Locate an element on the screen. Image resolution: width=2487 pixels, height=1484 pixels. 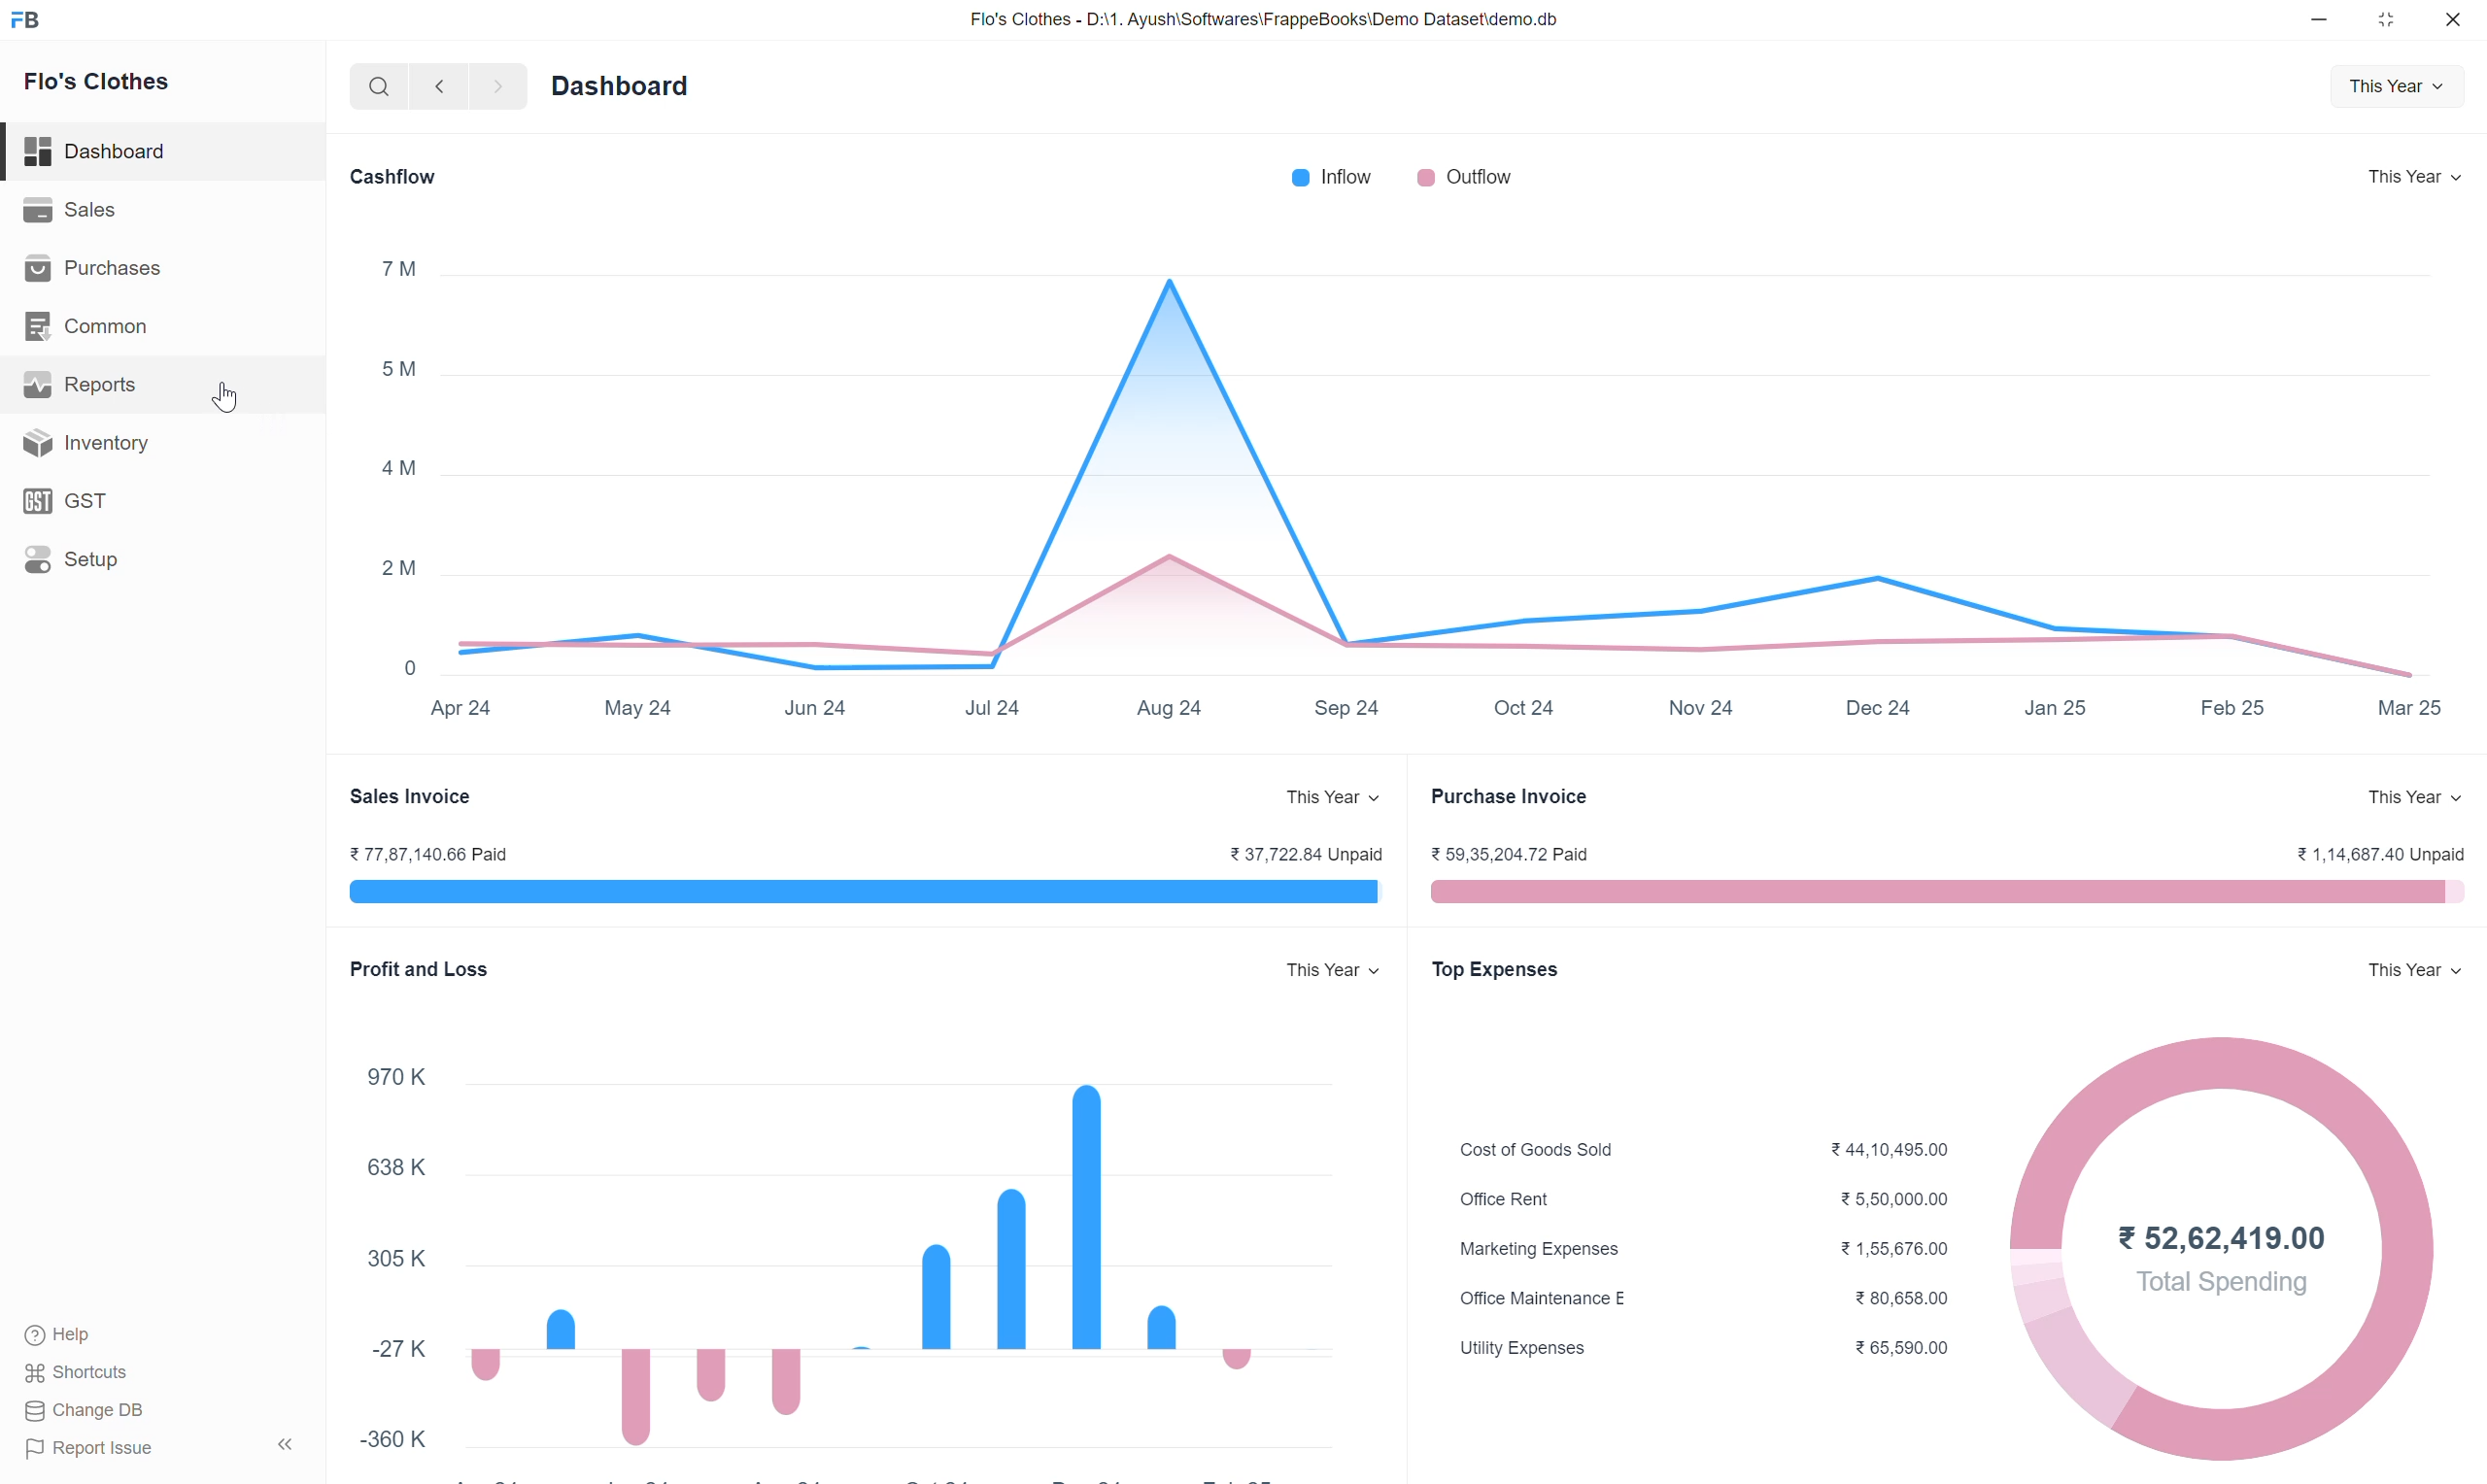
Flo's Clothes - D:\1. Ayush\Softwares\FrappeBooks\Demo Dataset\demo.db is located at coordinates (1261, 22).